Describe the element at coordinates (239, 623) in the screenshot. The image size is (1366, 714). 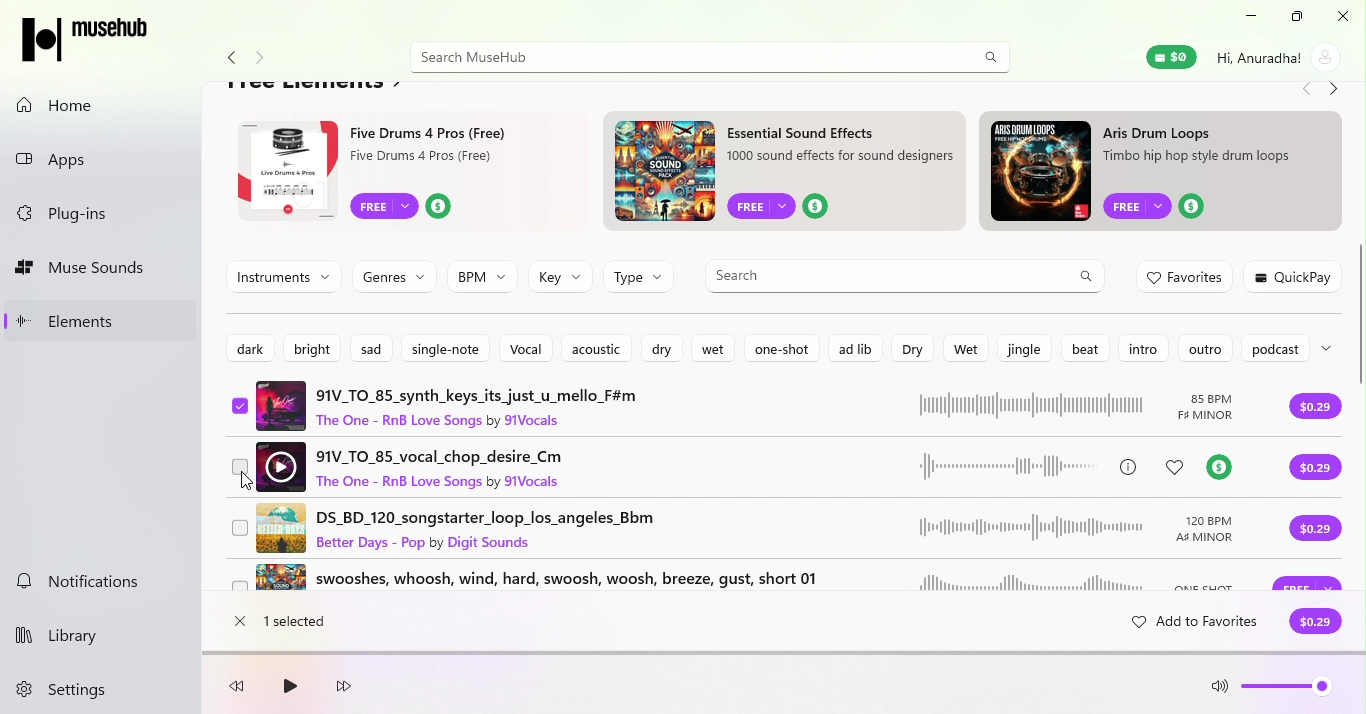
I see `close` at that location.